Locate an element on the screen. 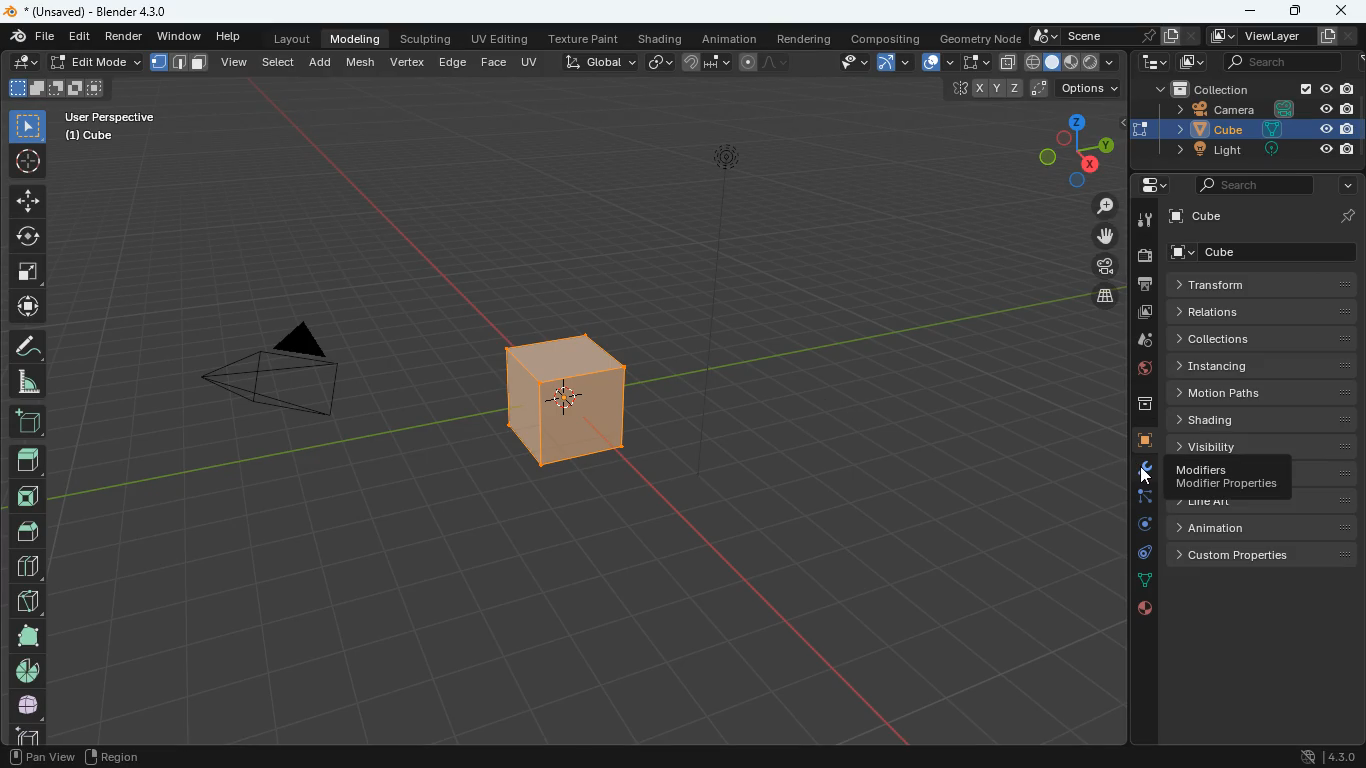 The width and height of the screenshot is (1366, 768). window is located at coordinates (181, 34).